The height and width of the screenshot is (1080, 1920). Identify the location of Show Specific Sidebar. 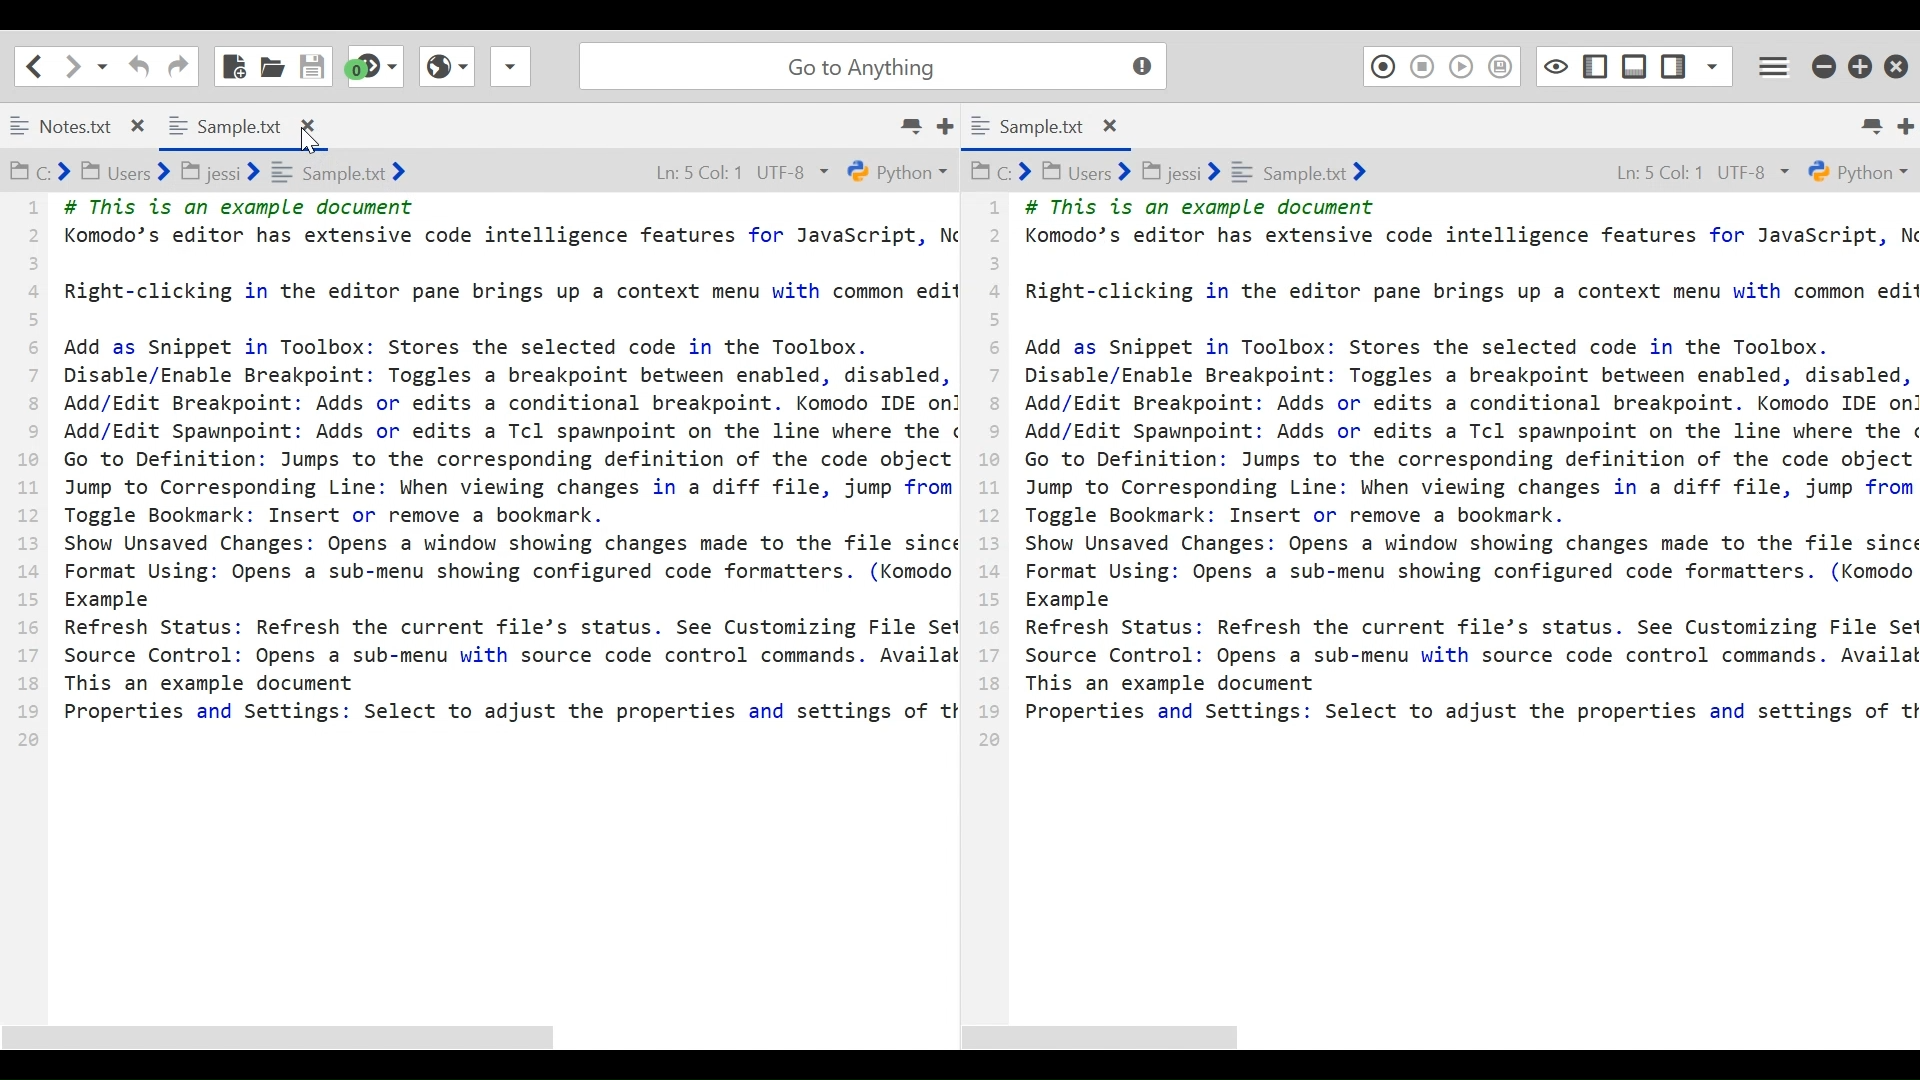
(1713, 65).